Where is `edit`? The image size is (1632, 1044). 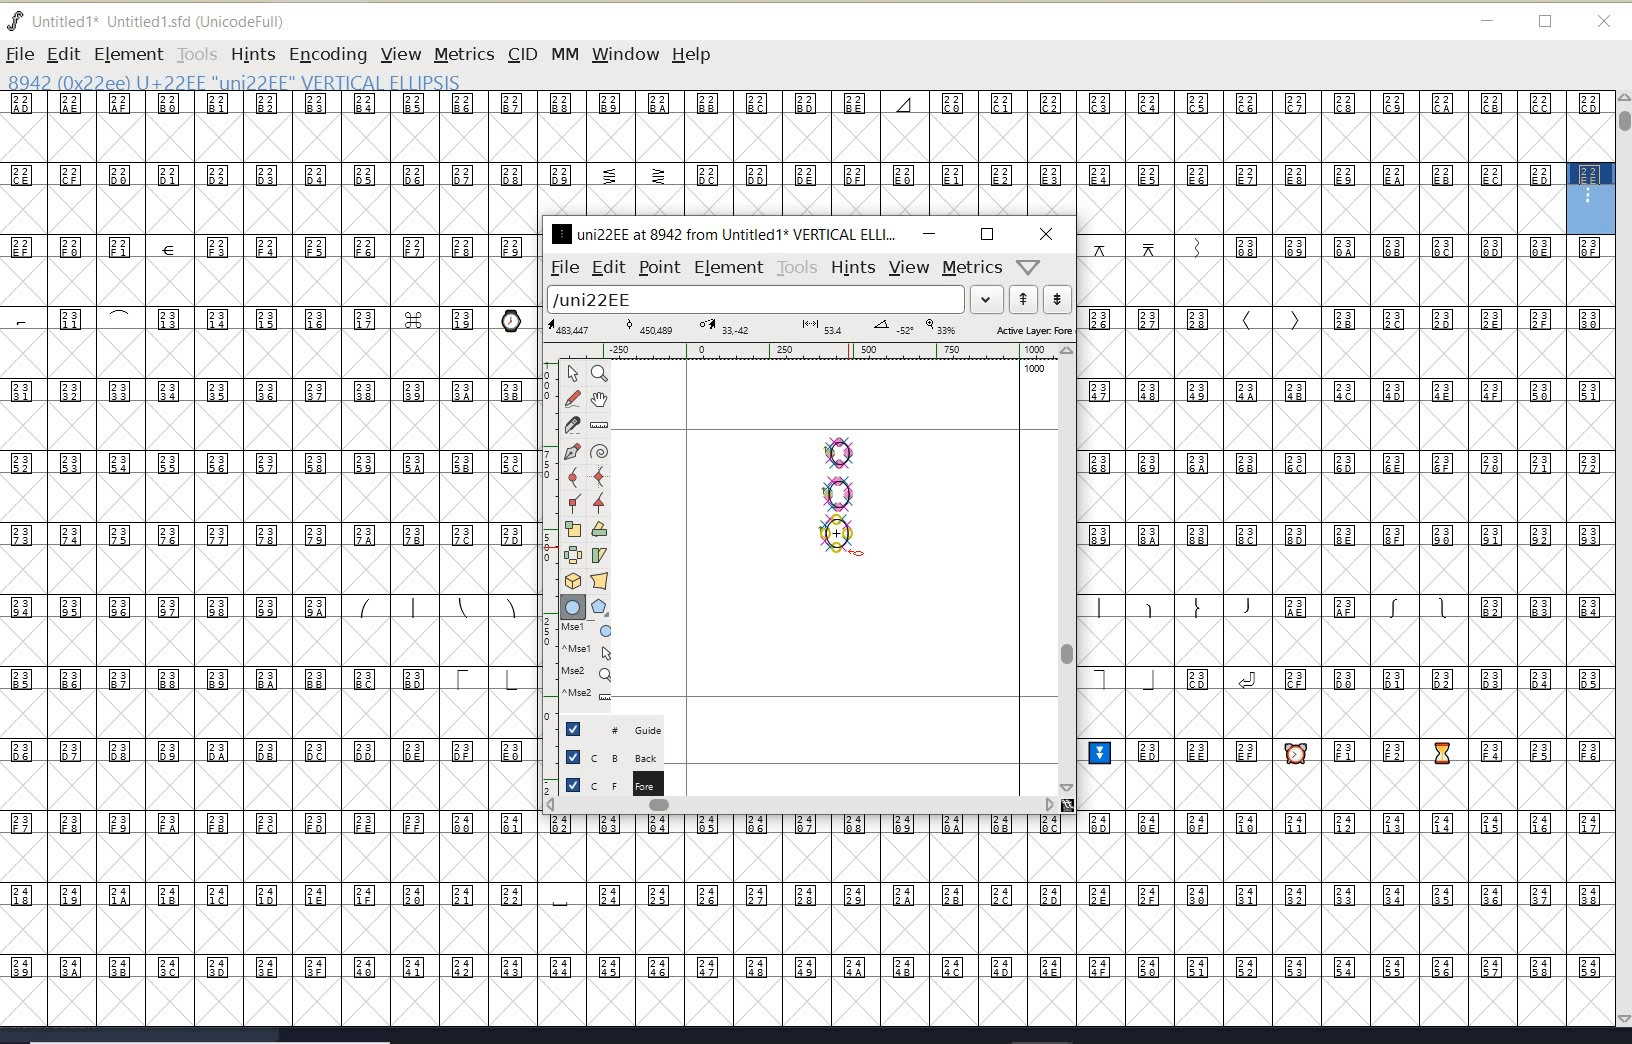
edit is located at coordinates (607, 266).